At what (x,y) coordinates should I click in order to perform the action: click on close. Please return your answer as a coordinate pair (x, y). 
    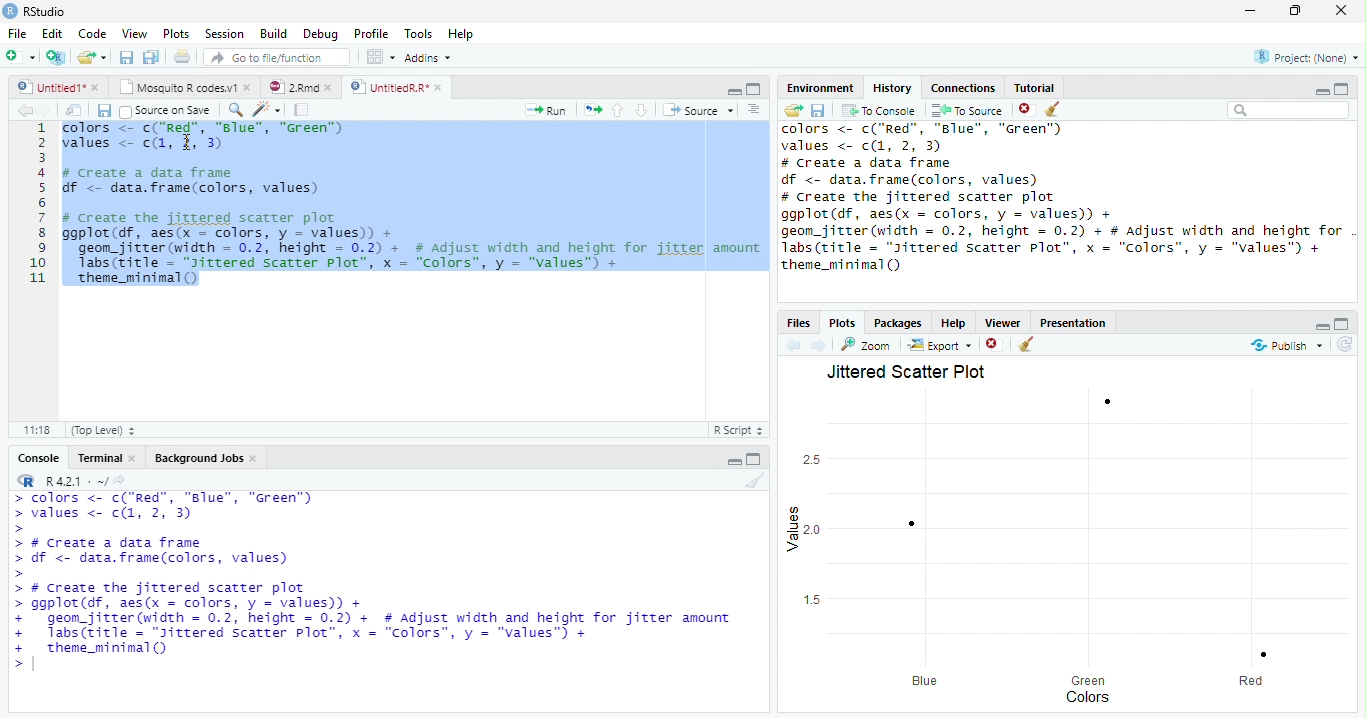
    Looking at the image, I should click on (247, 87).